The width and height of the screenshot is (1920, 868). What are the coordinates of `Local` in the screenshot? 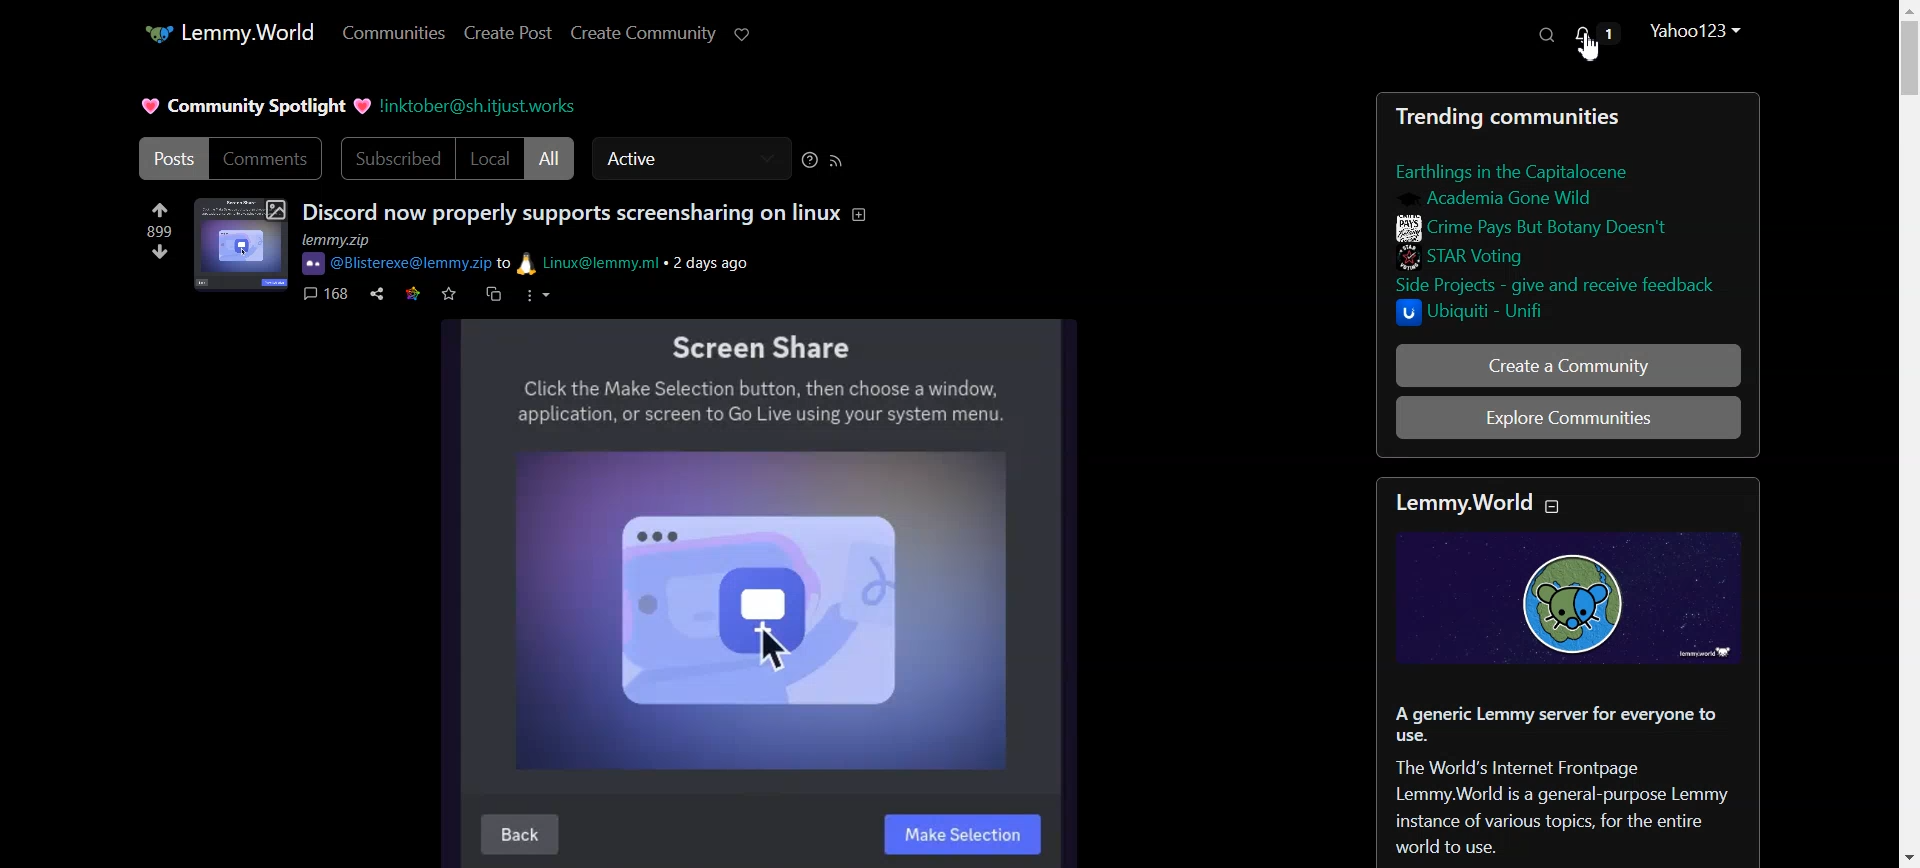 It's located at (488, 158).